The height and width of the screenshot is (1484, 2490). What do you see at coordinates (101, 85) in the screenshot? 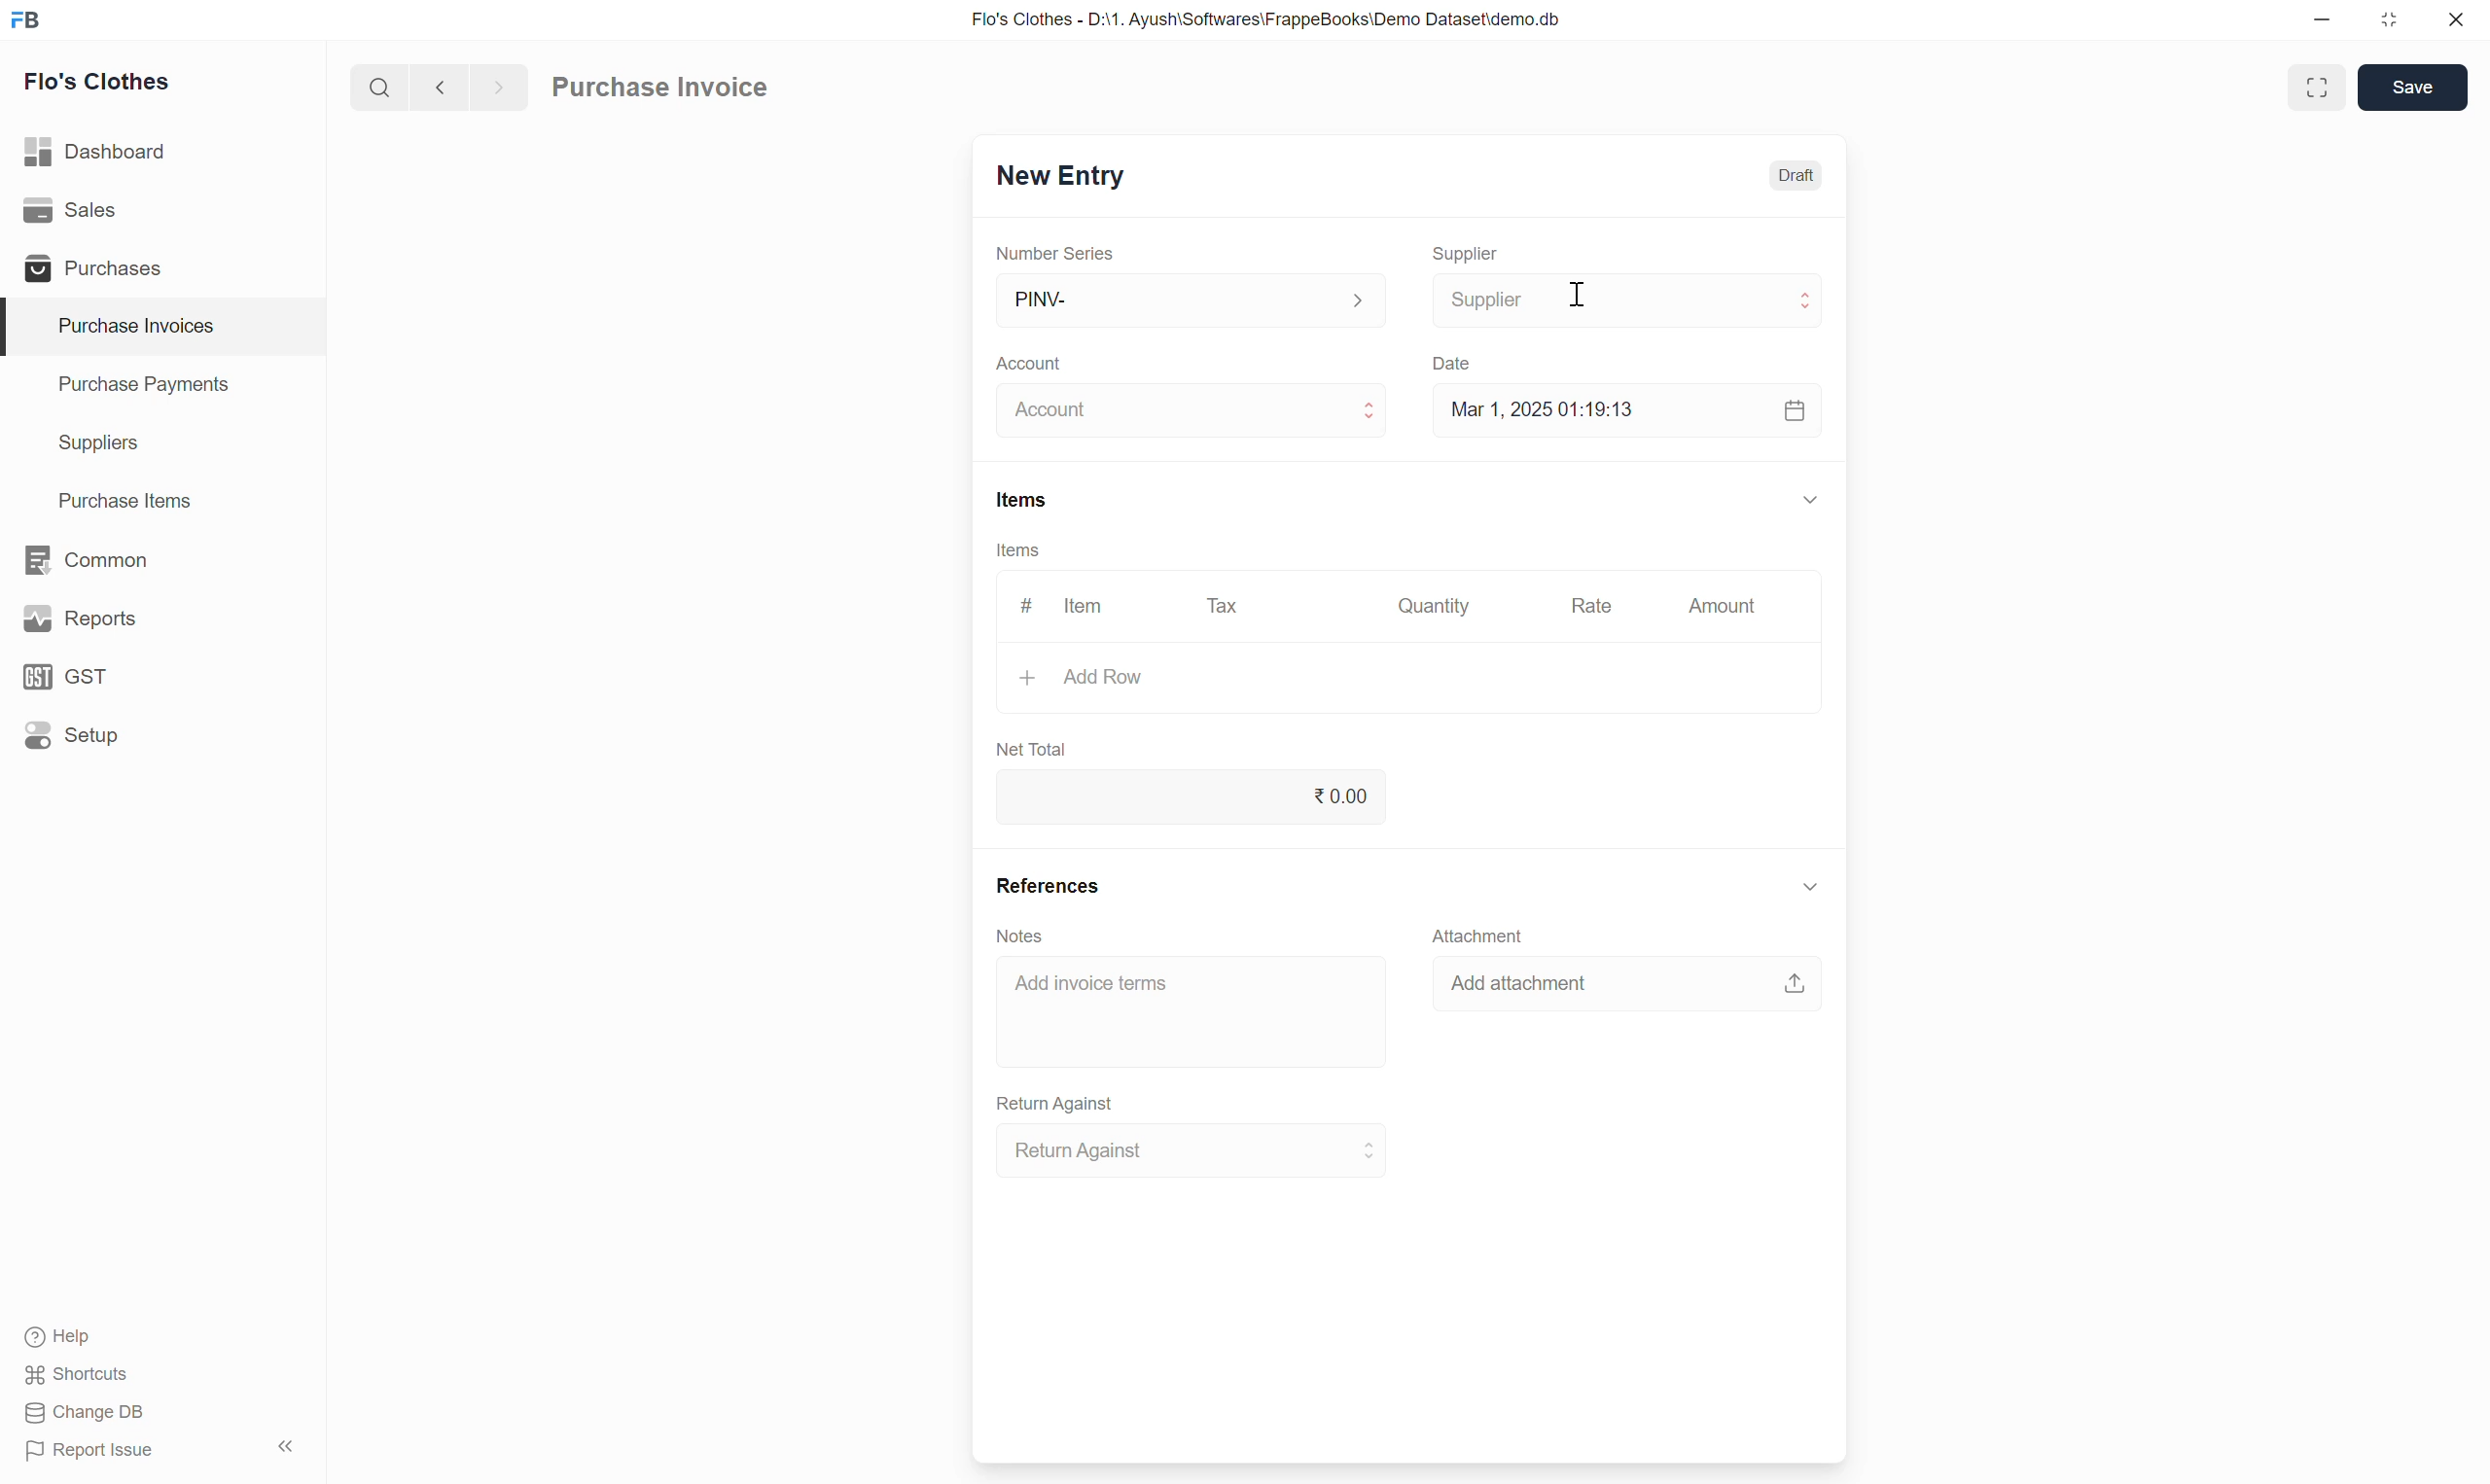
I see `Flo's Clothes` at bounding box center [101, 85].